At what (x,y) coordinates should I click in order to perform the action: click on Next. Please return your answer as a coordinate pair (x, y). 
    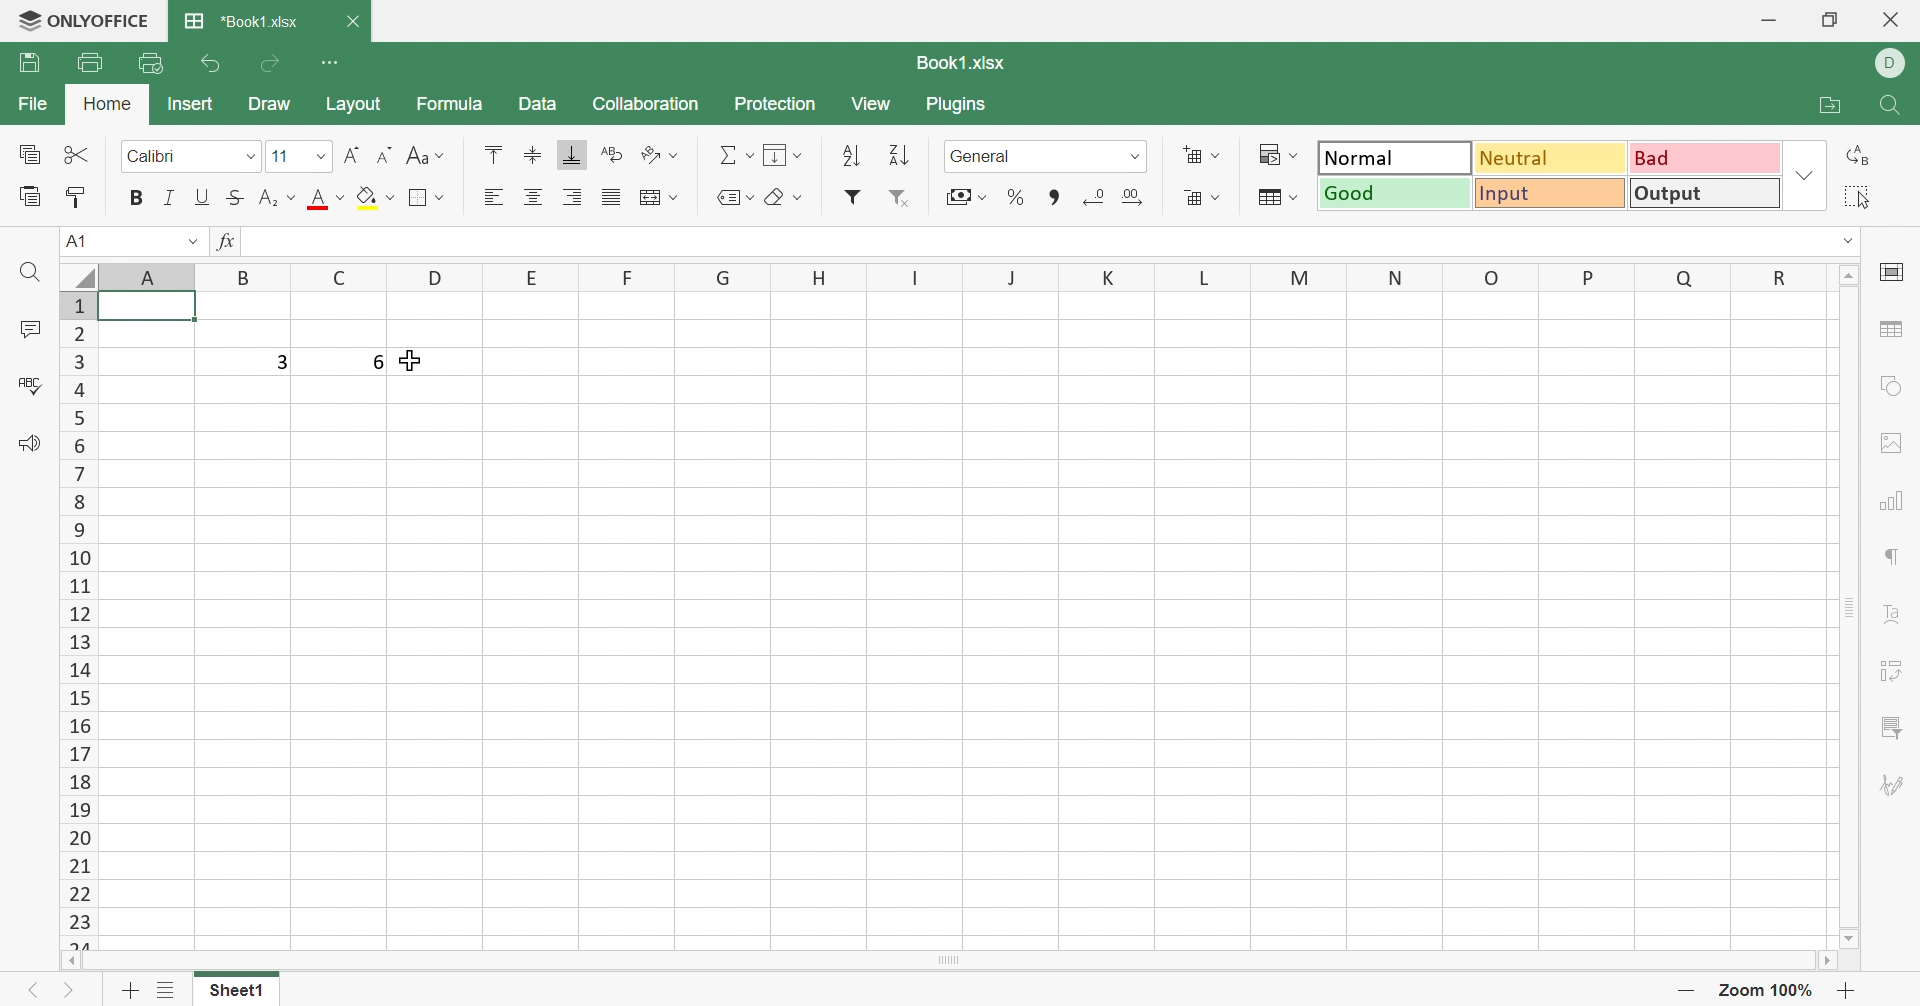
    Looking at the image, I should click on (70, 991).